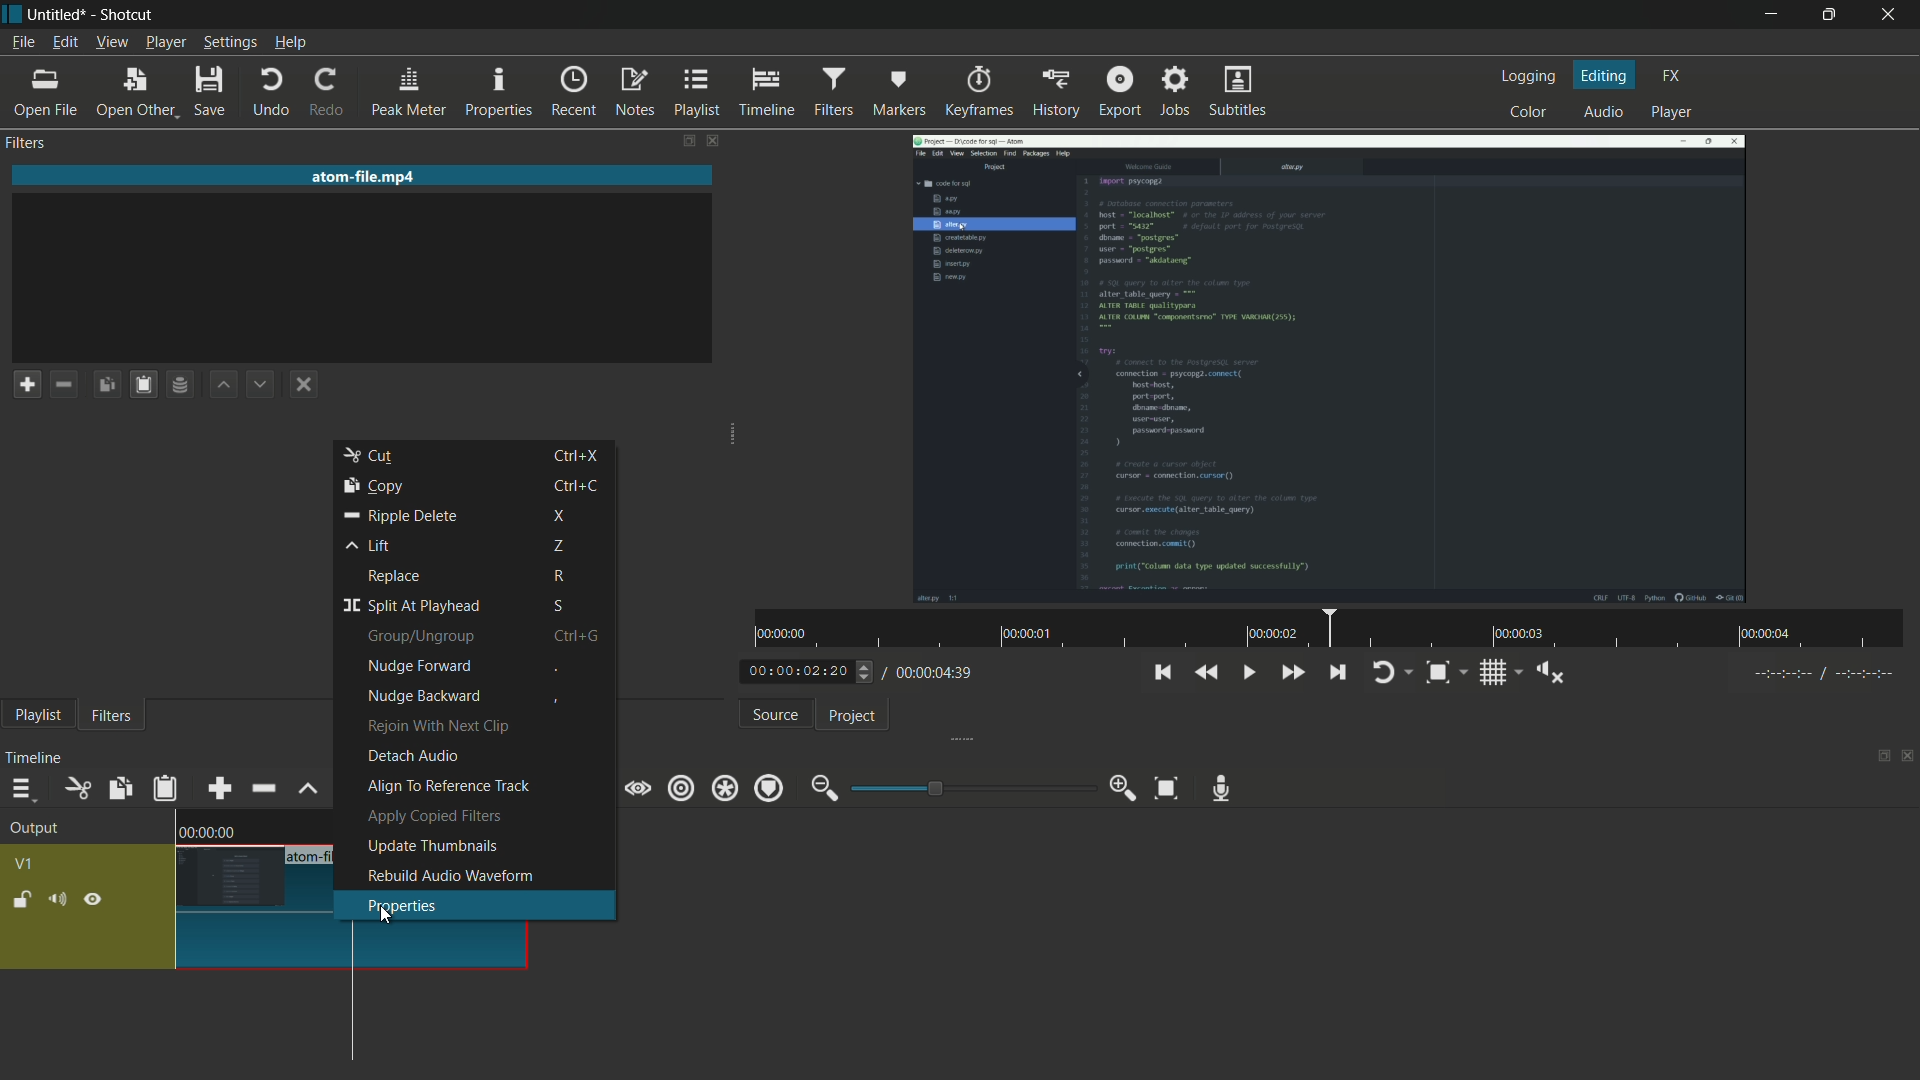 This screenshot has height=1080, width=1920. What do you see at coordinates (374, 488) in the screenshot?
I see `copy` at bounding box center [374, 488].